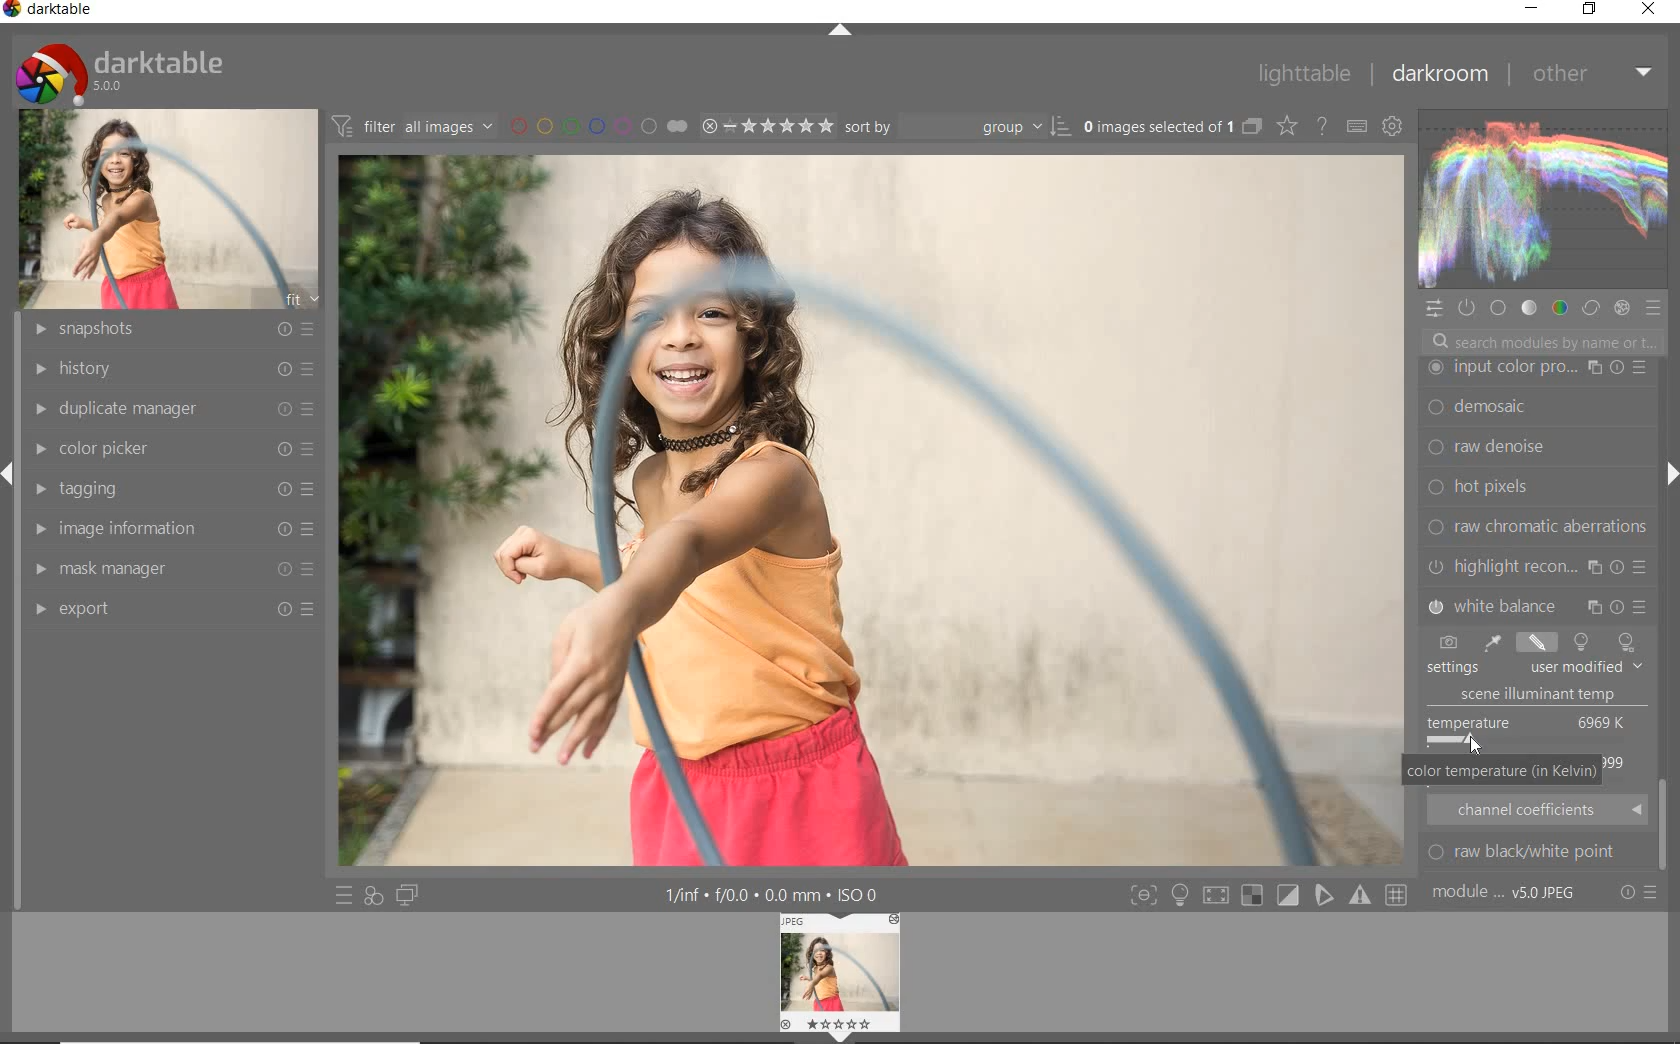 Image resolution: width=1680 pixels, height=1044 pixels. What do you see at coordinates (1541, 198) in the screenshot?
I see `waveform` at bounding box center [1541, 198].